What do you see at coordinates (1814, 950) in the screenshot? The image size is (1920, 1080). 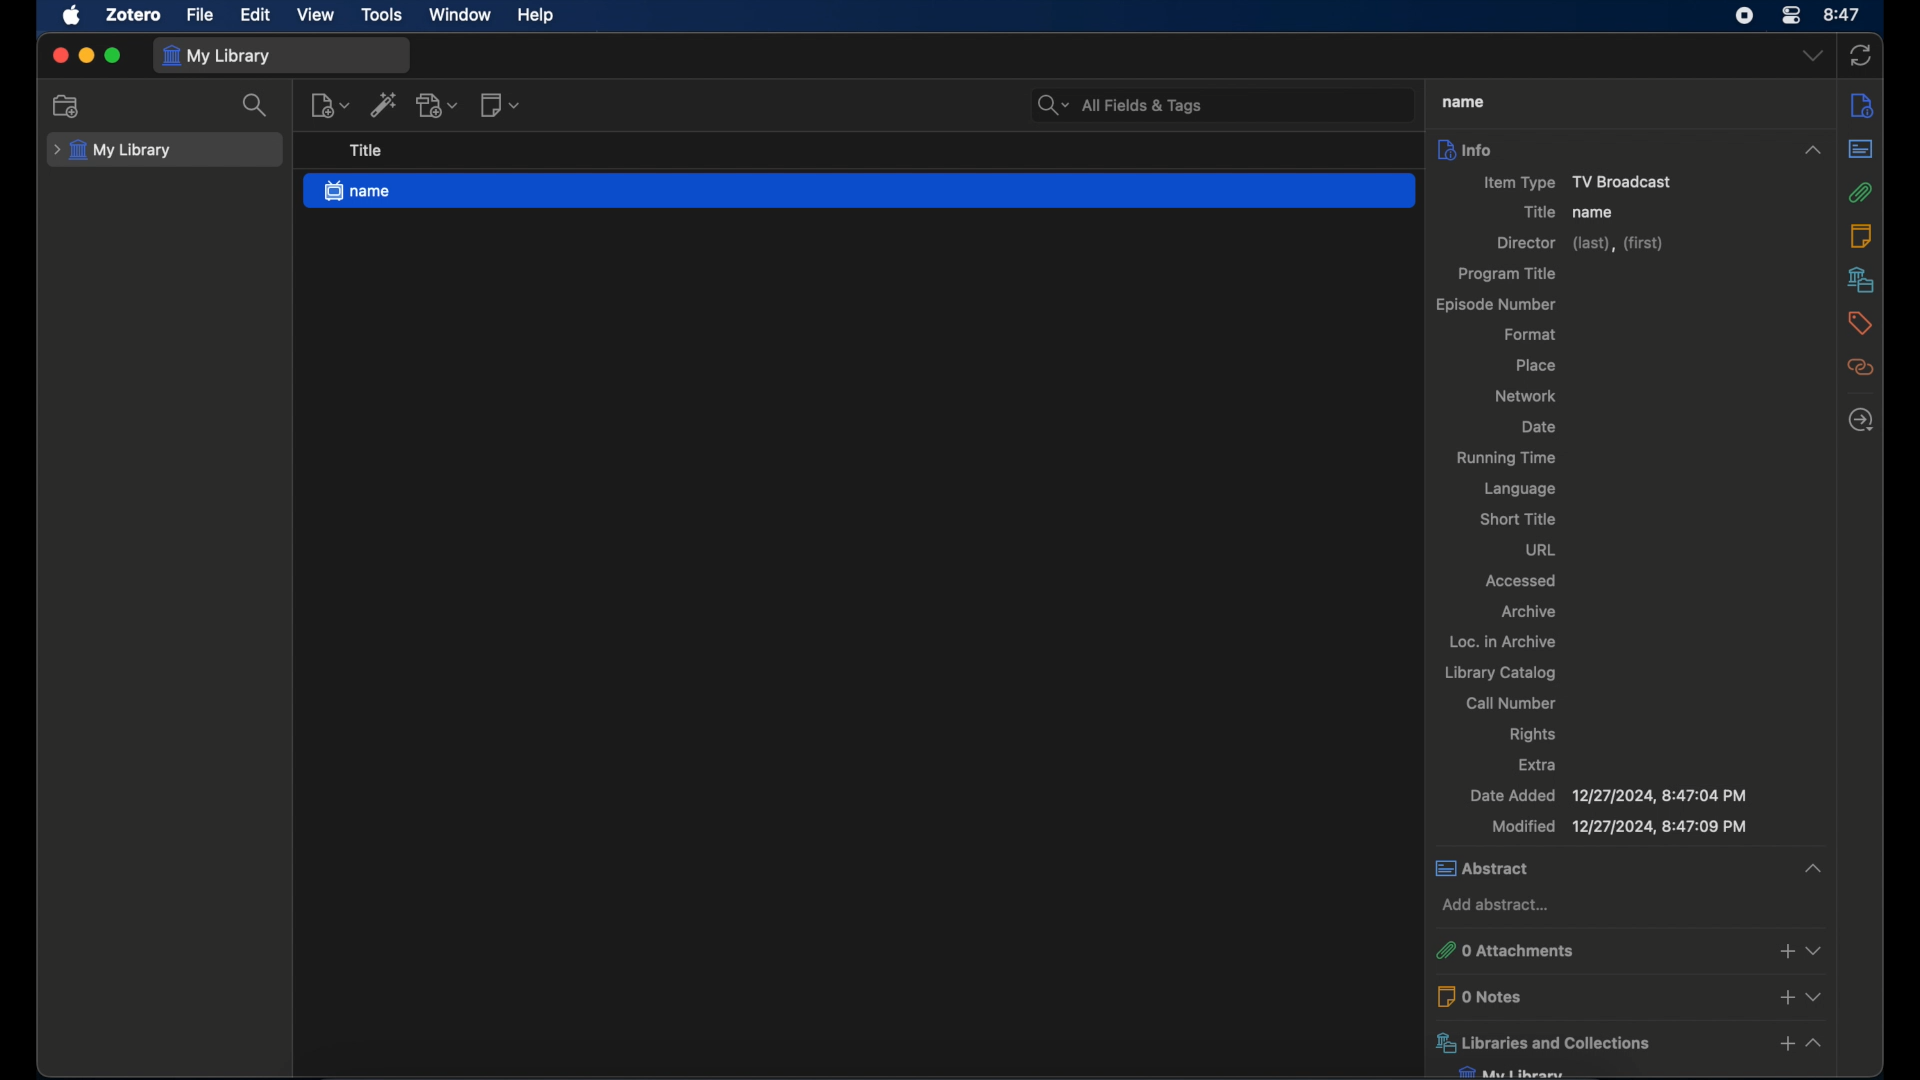 I see `dropdown` at bounding box center [1814, 950].